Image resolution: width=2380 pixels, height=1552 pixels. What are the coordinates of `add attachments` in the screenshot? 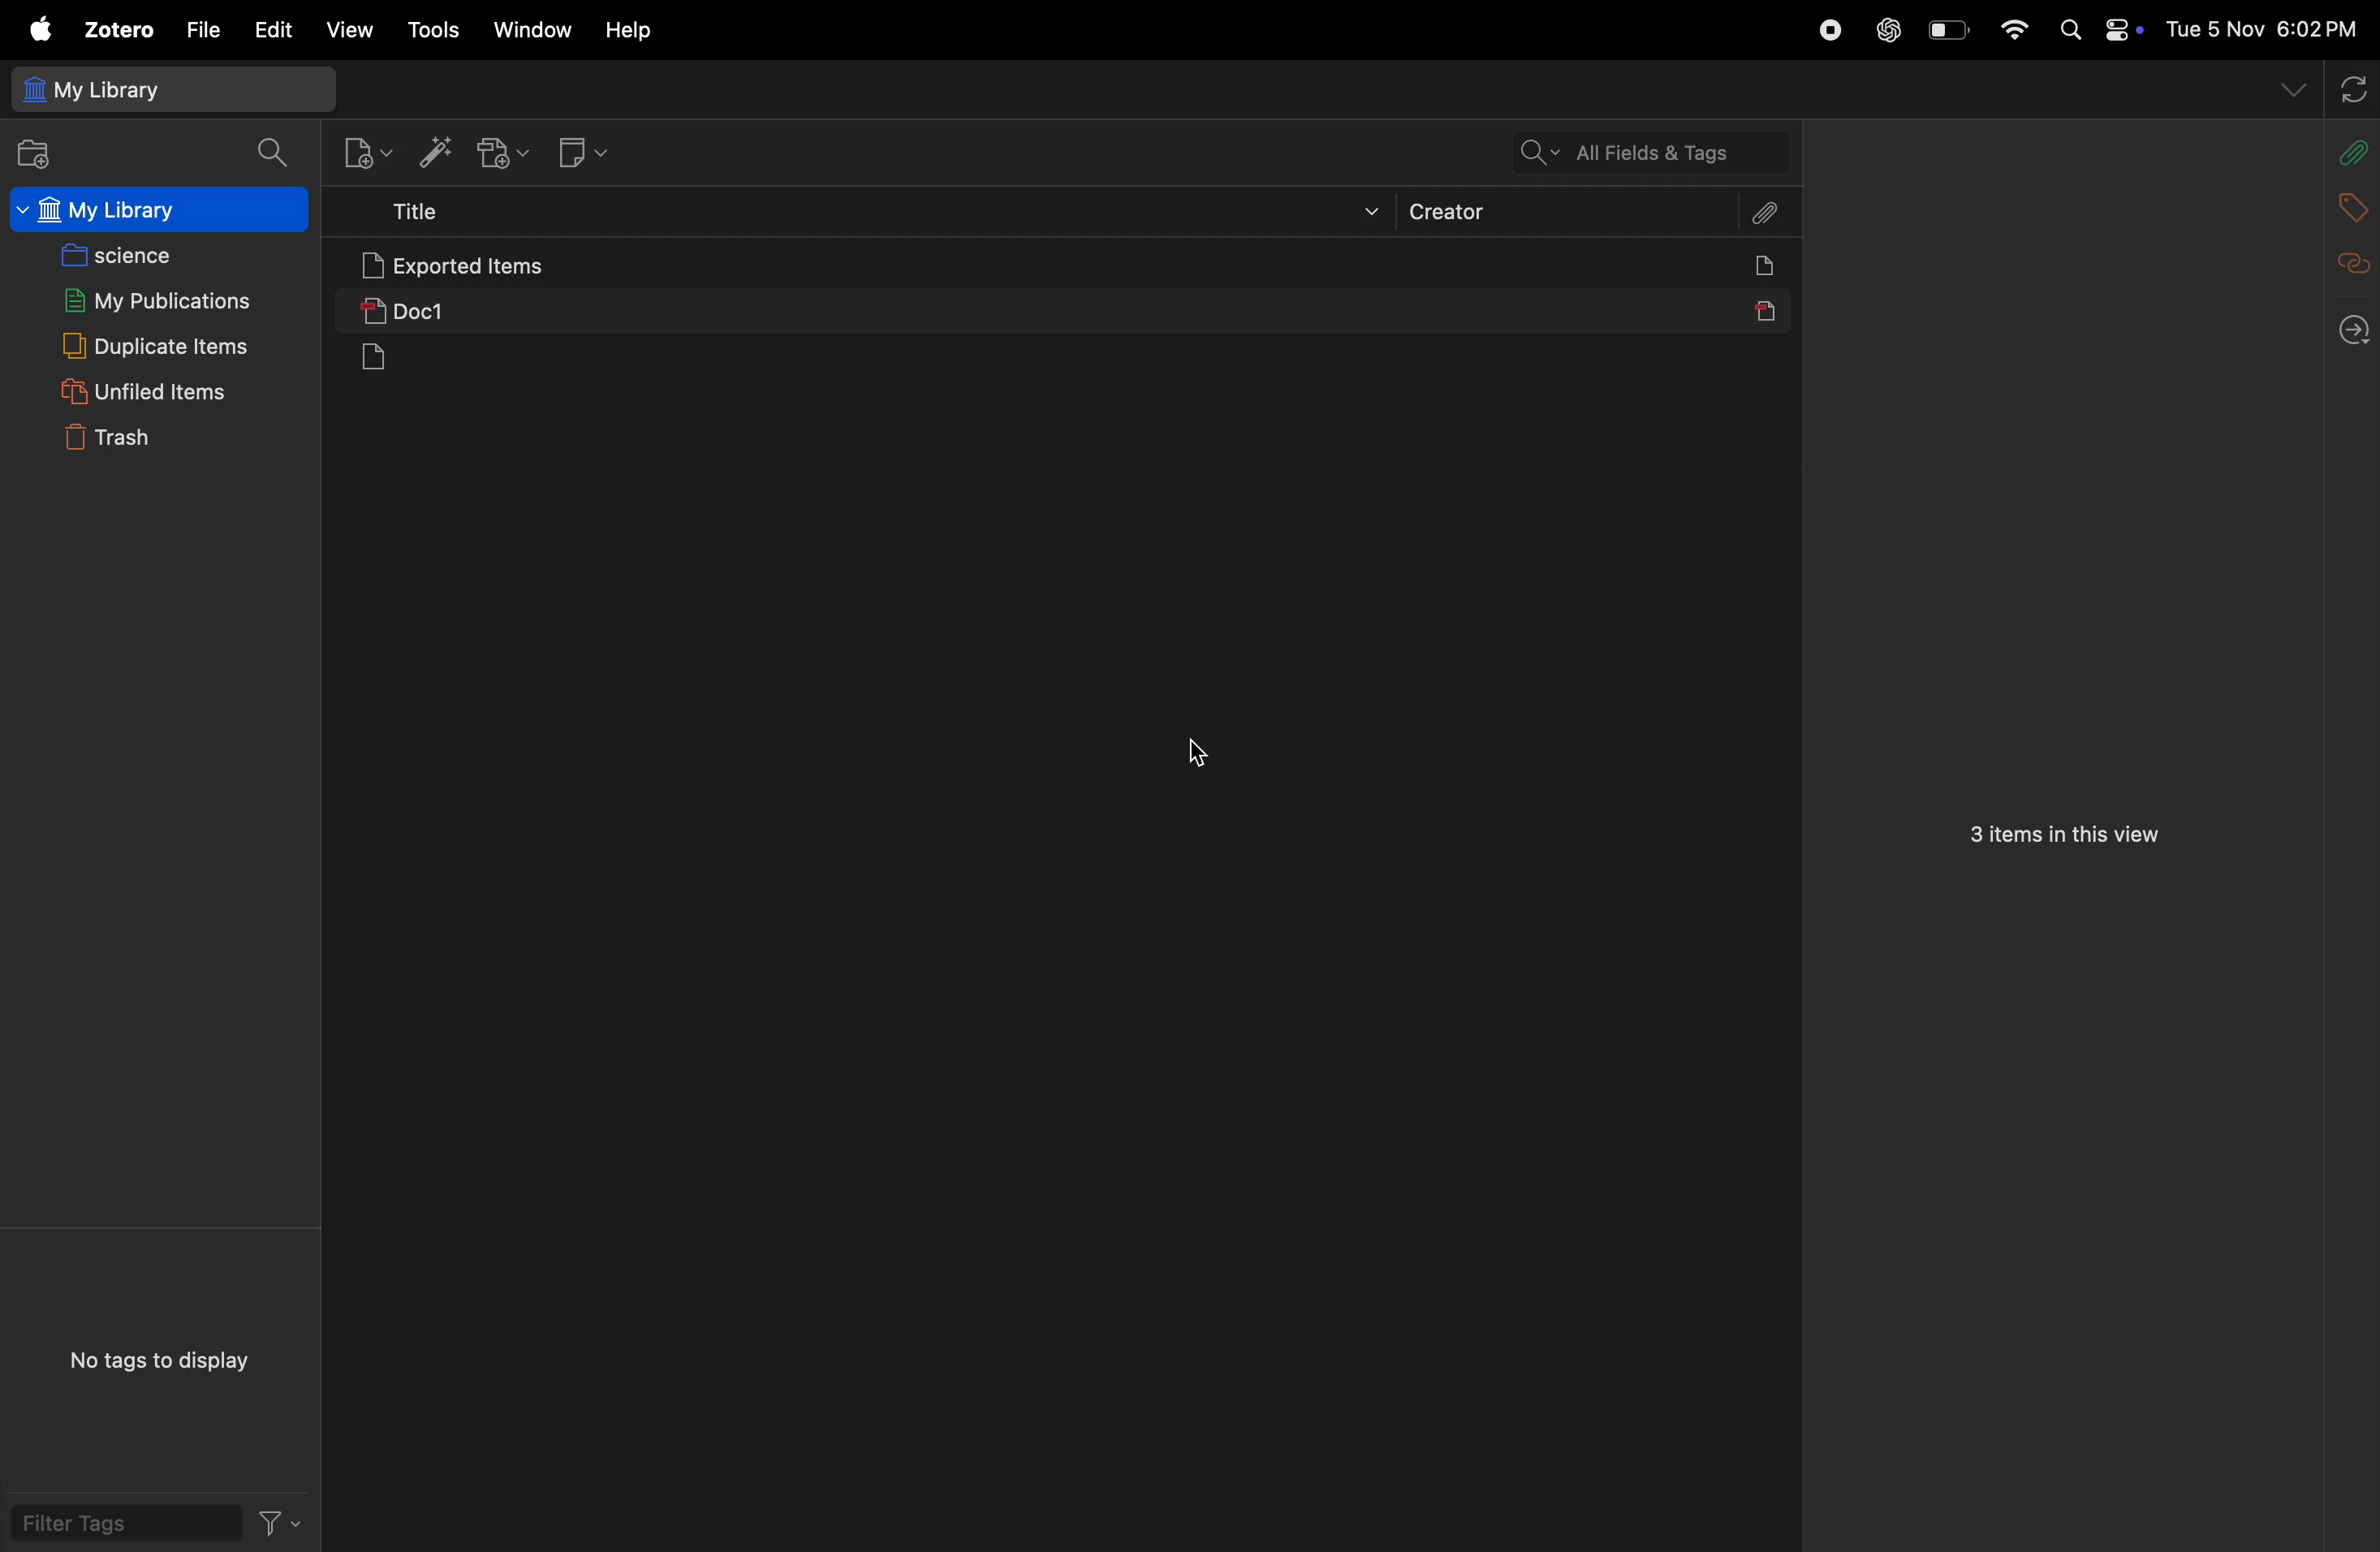 It's located at (511, 147).